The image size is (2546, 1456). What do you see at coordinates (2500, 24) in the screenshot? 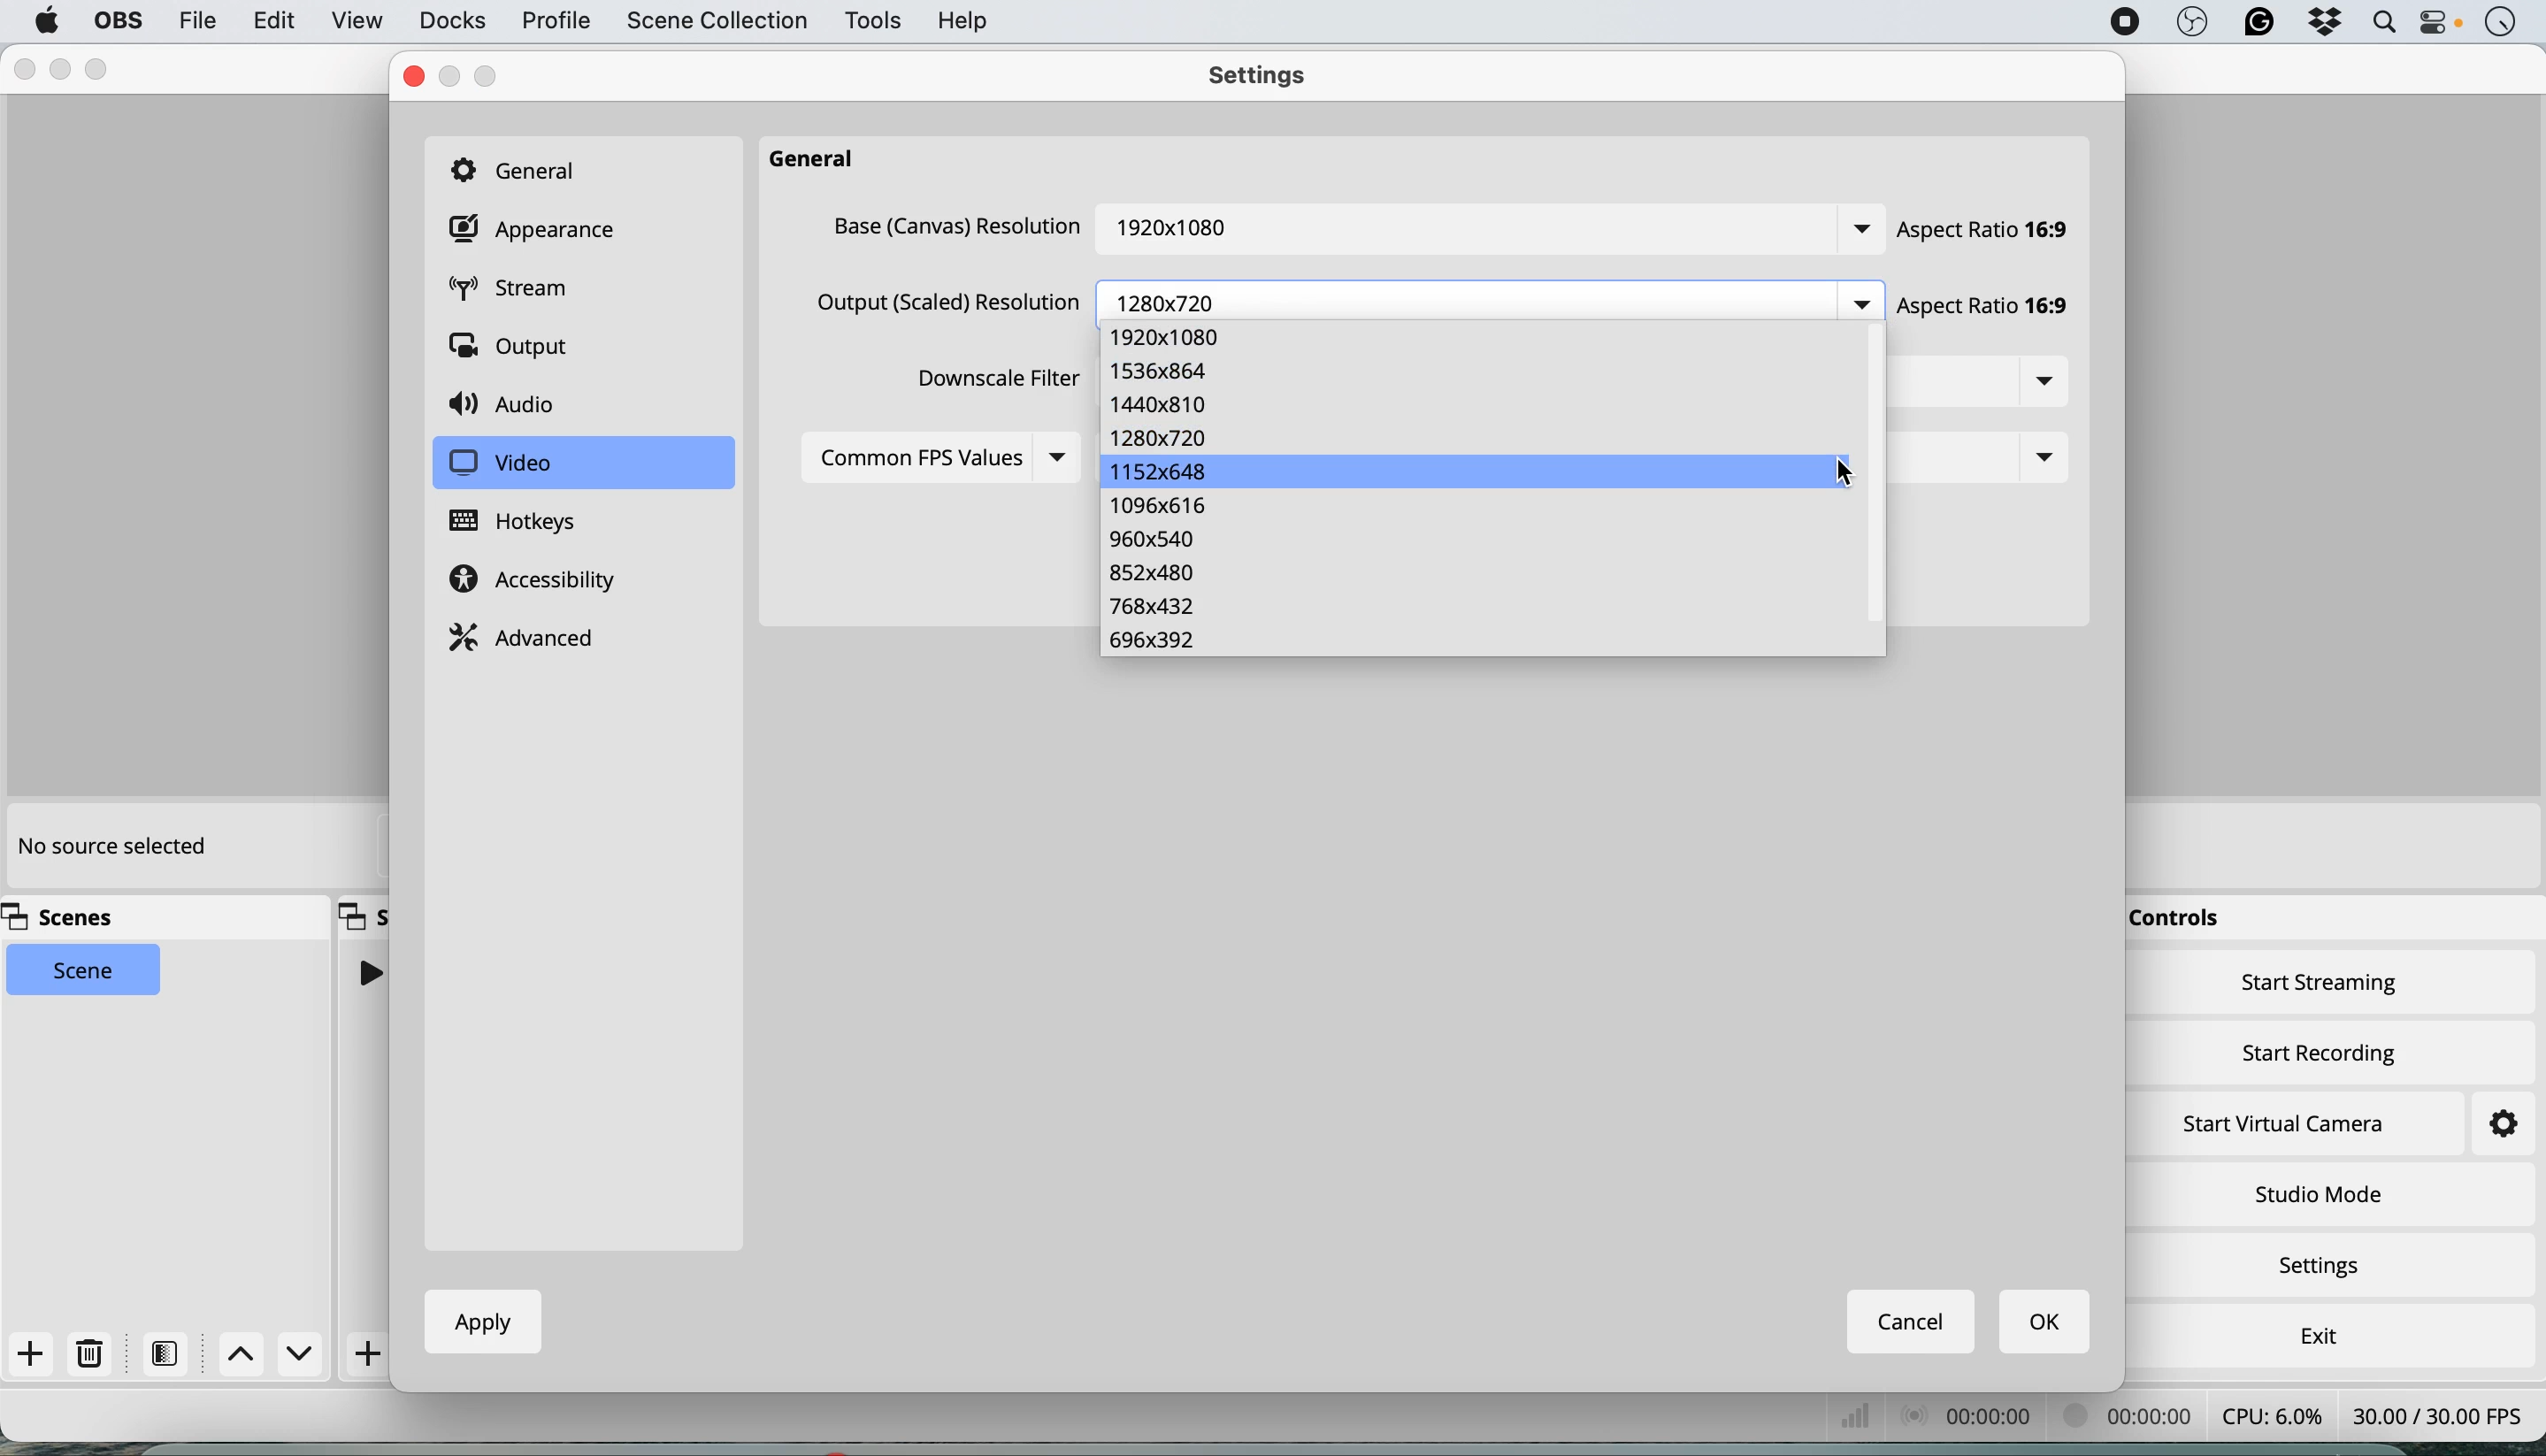
I see `time` at bounding box center [2500, 24].